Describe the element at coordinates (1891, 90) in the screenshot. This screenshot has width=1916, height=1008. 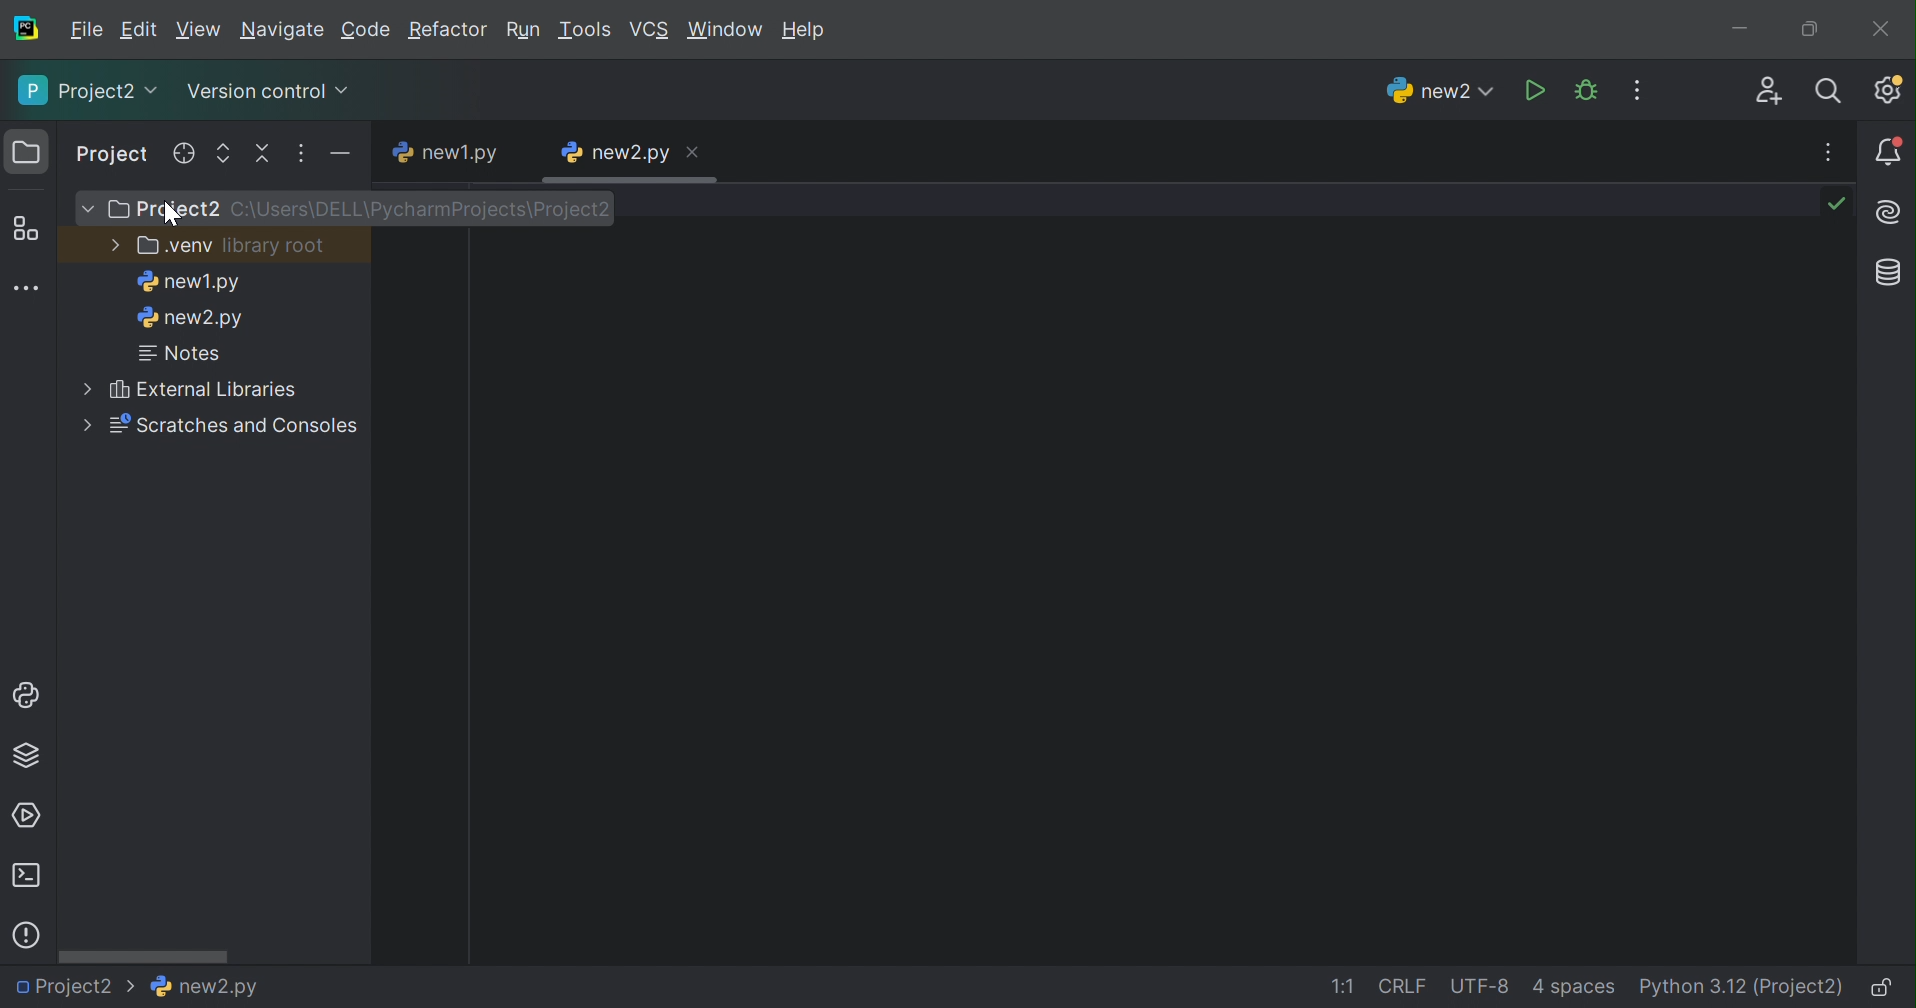
I see `Updates available. IDE and Project Settings.` at that location.